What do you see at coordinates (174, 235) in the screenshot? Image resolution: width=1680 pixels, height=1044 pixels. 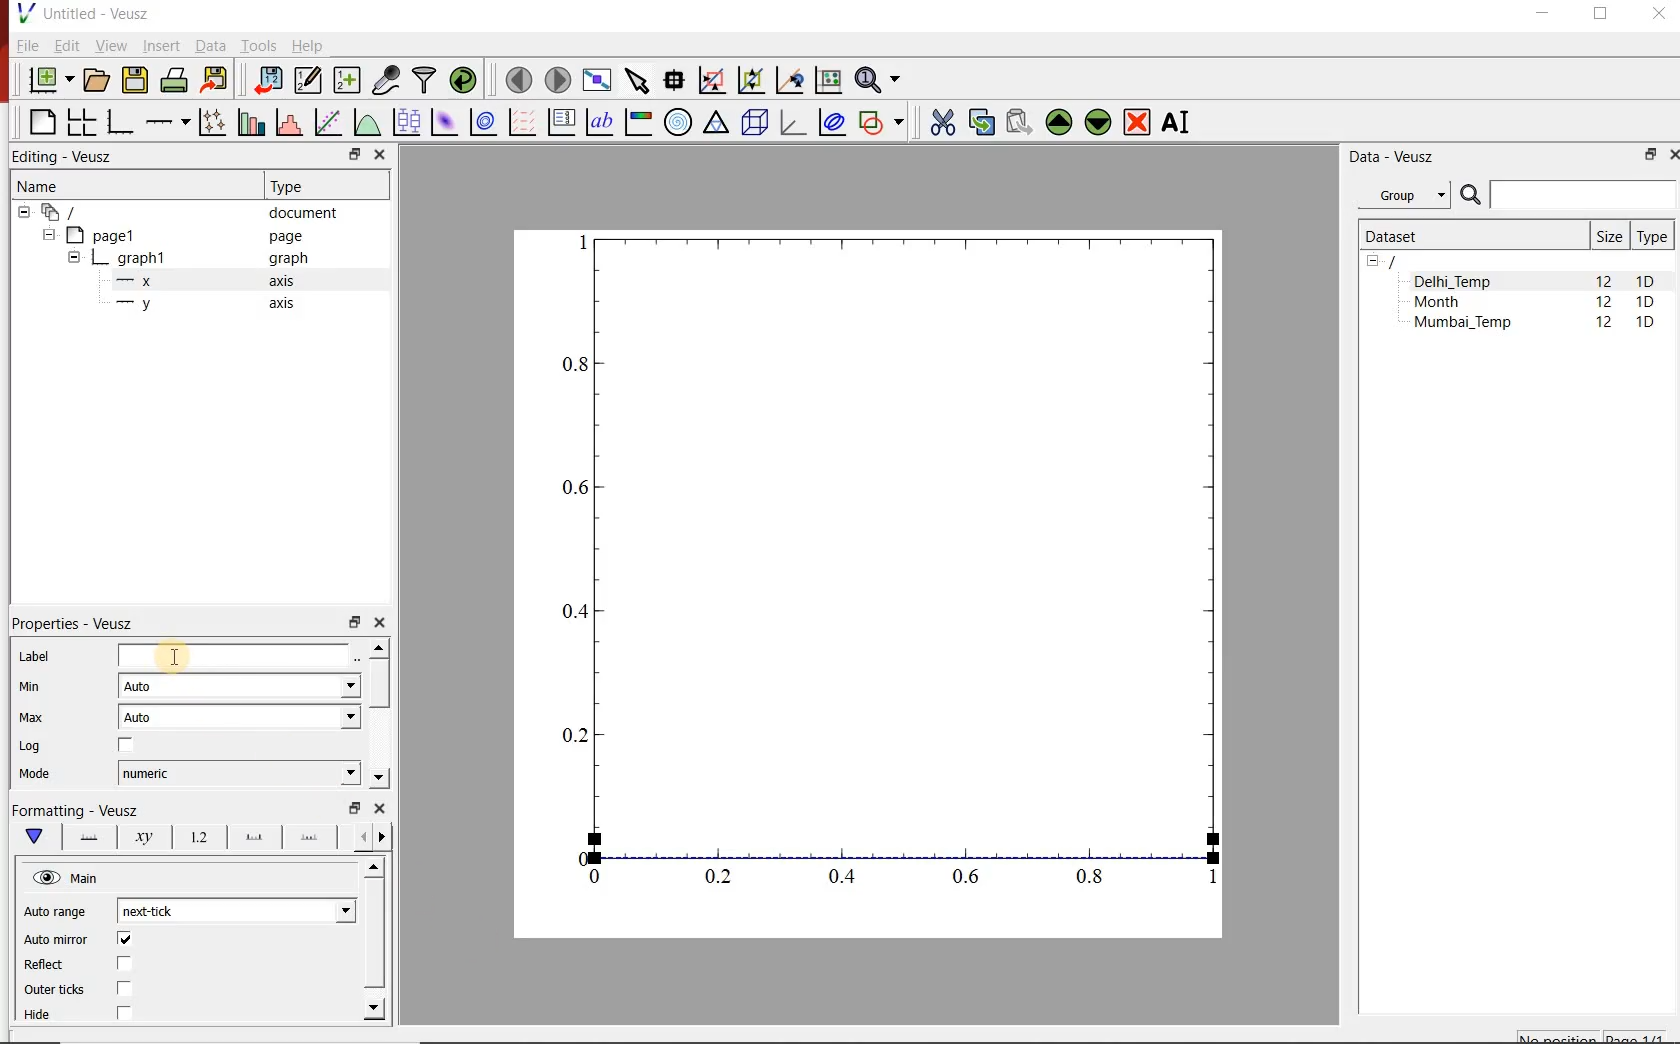 I see `Page1` at bounding box center [174, 235].